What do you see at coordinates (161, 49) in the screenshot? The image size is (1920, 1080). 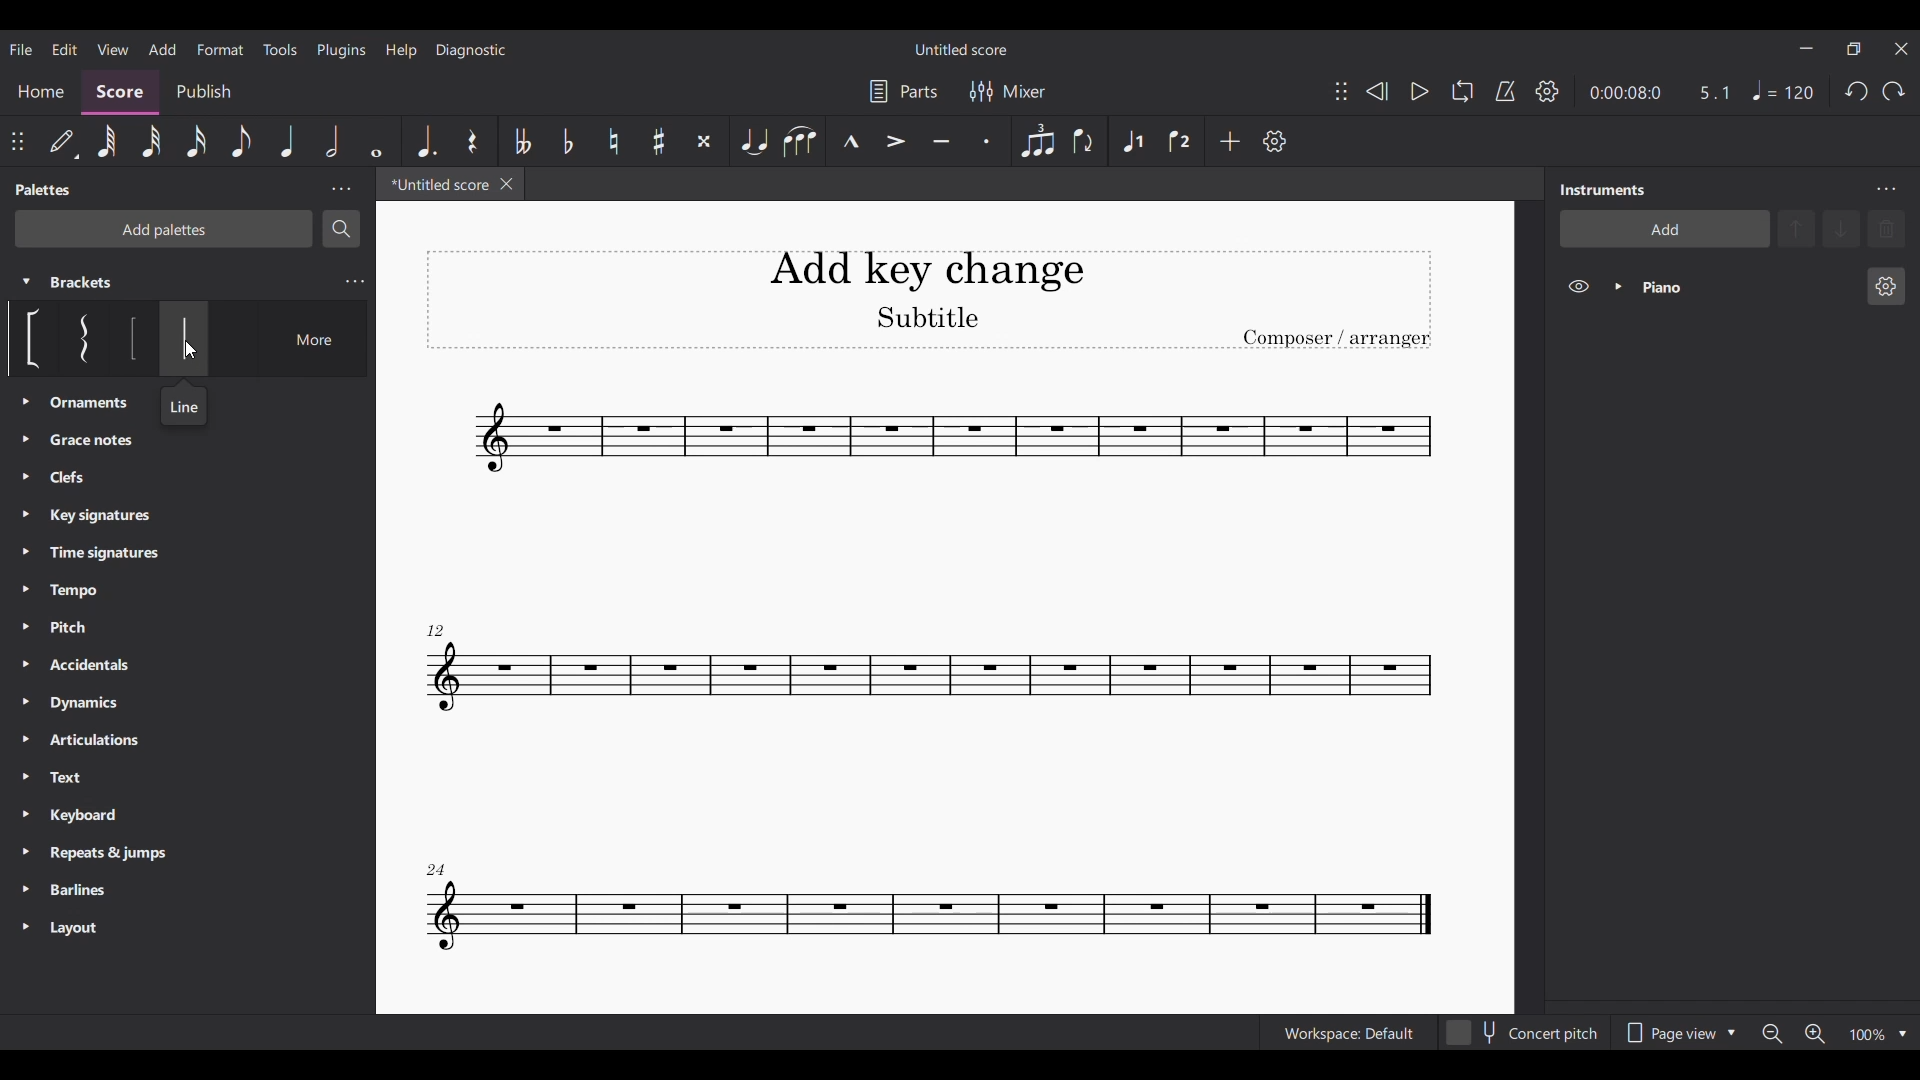 I see `Add menu` at bounding box center [161, 49].